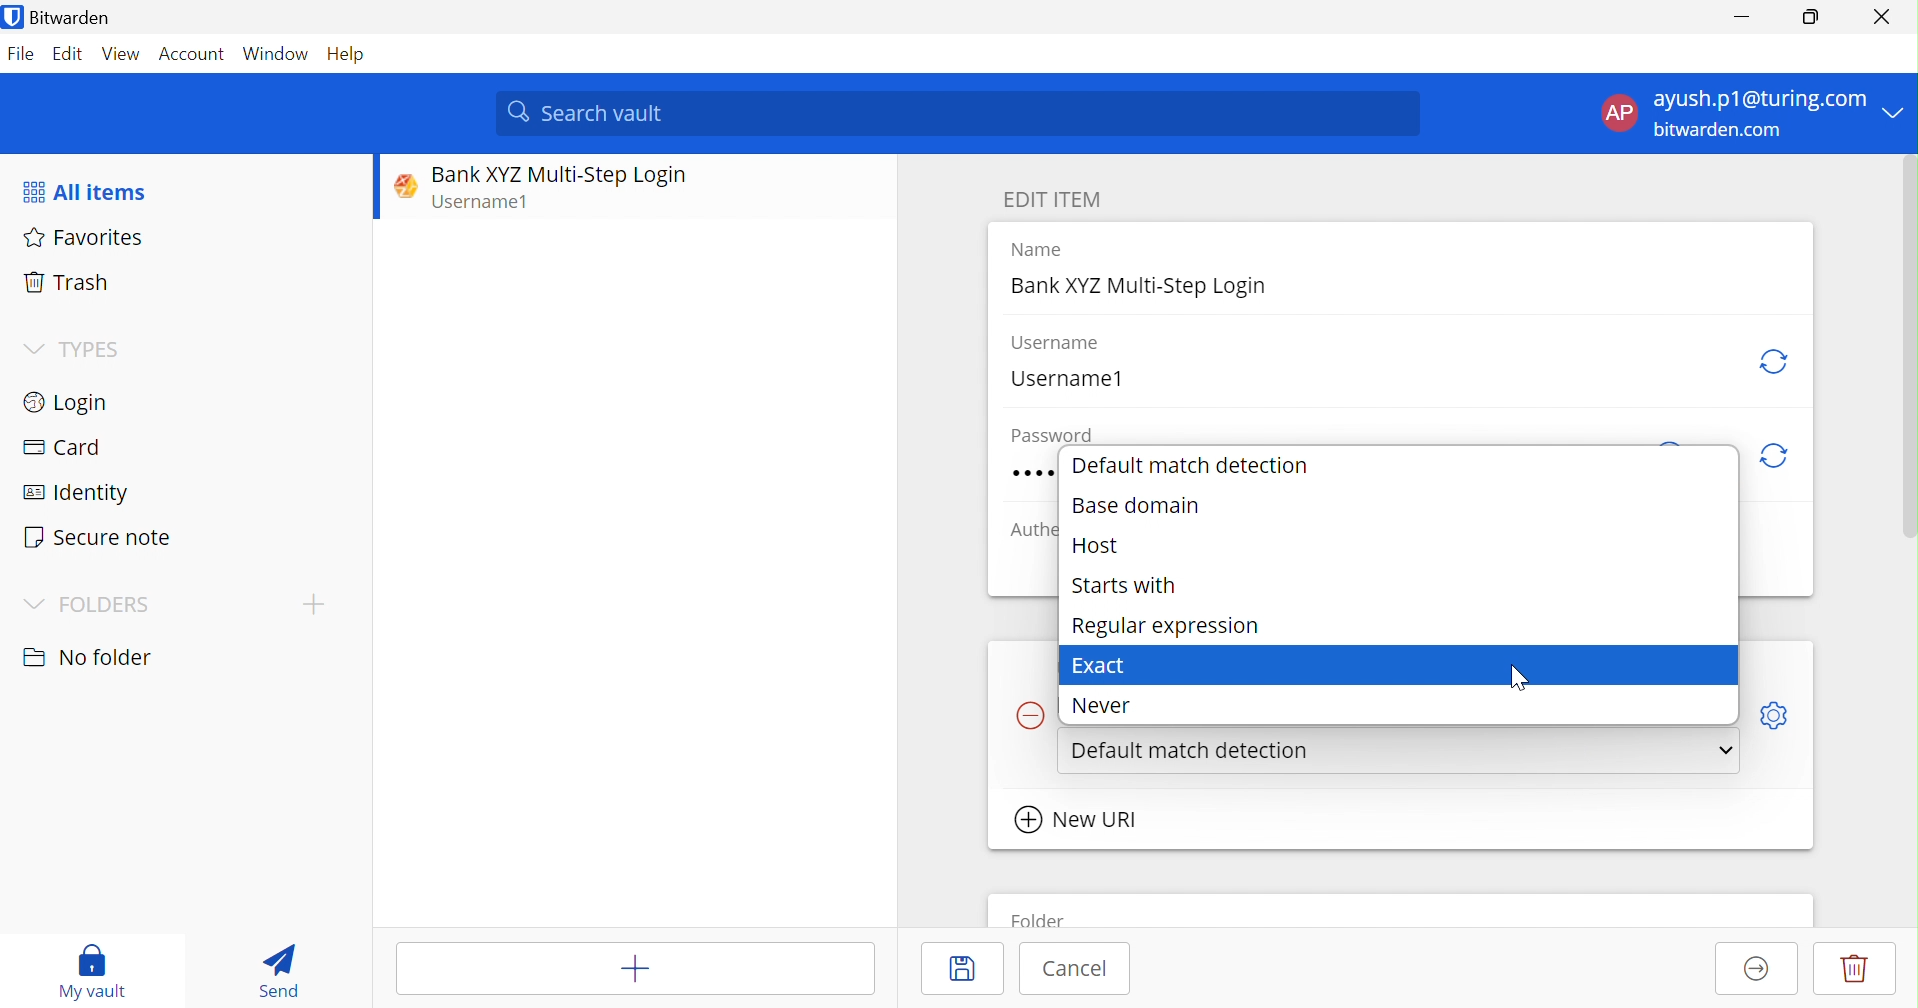 This screenshot has height=1008, width=1918. What do you see at coordinates (1193, 465) in the screenshot?
I see `Default match detection` at bounding box center [1193, 465].